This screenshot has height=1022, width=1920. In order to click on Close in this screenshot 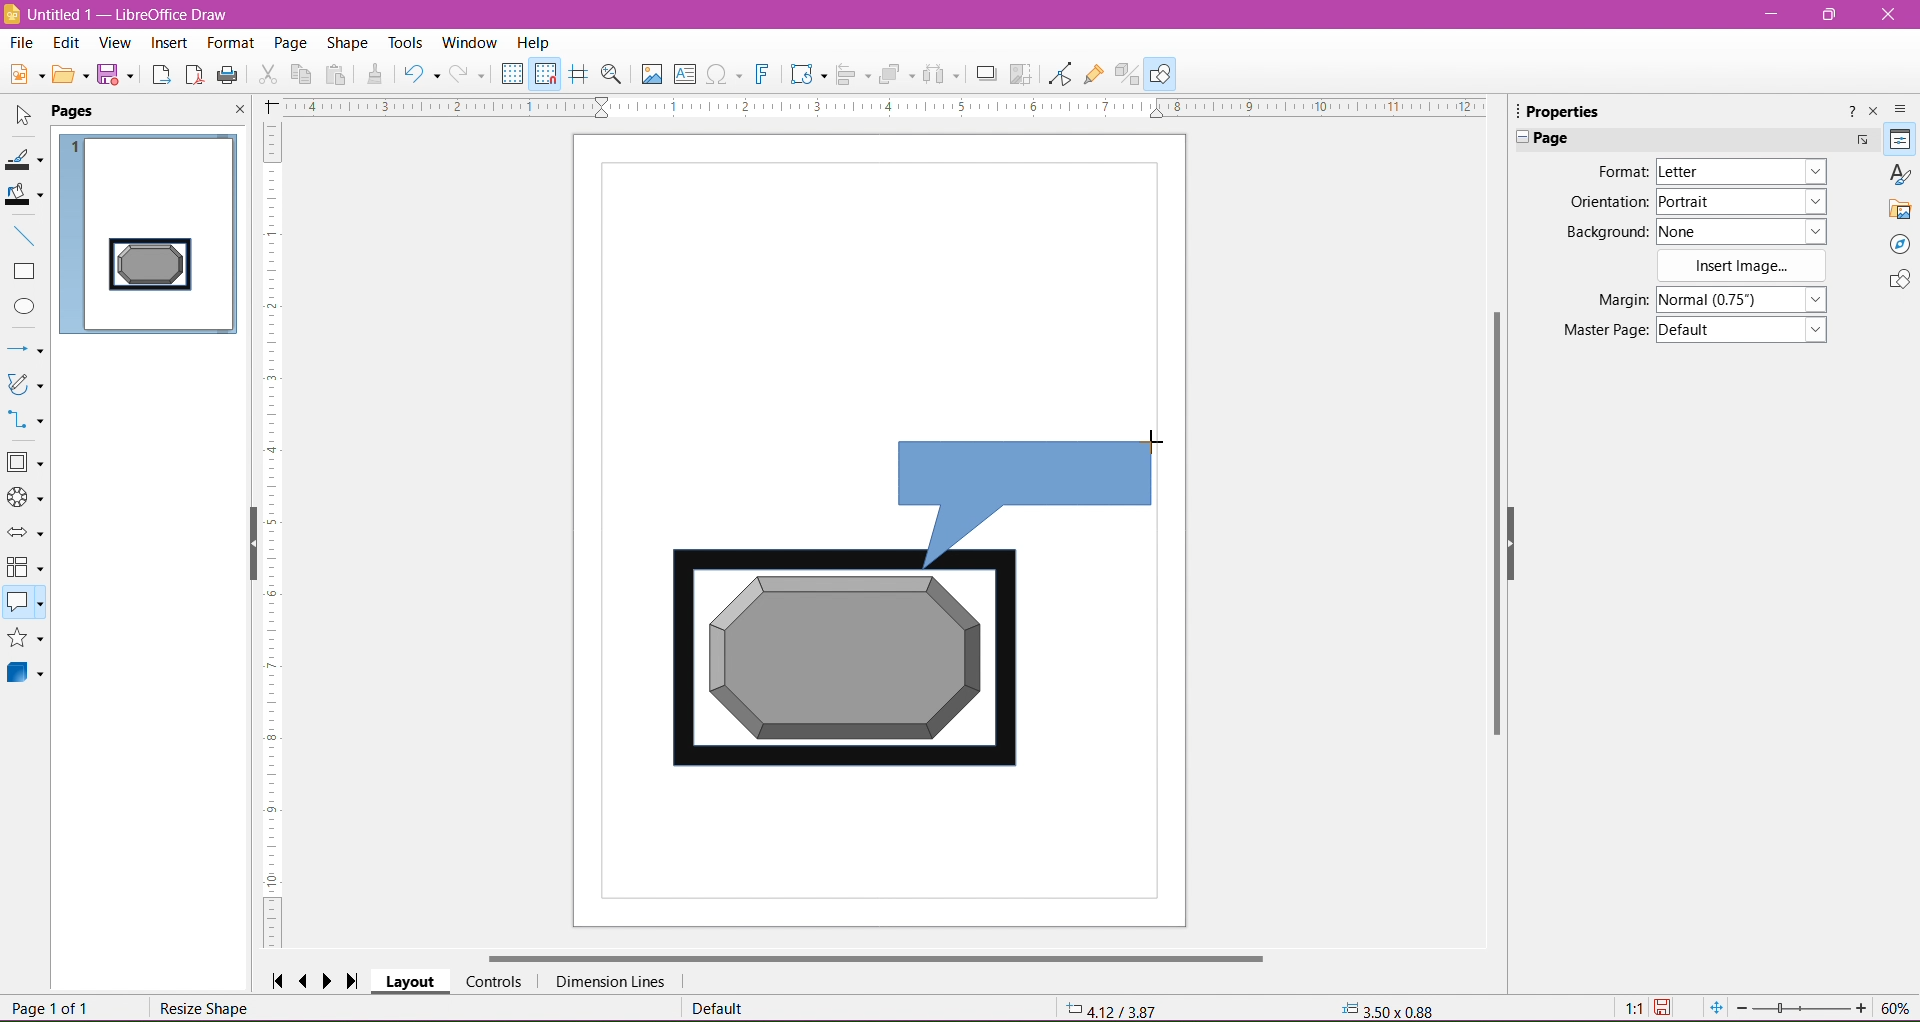, I will do `click(1887, 15)`.